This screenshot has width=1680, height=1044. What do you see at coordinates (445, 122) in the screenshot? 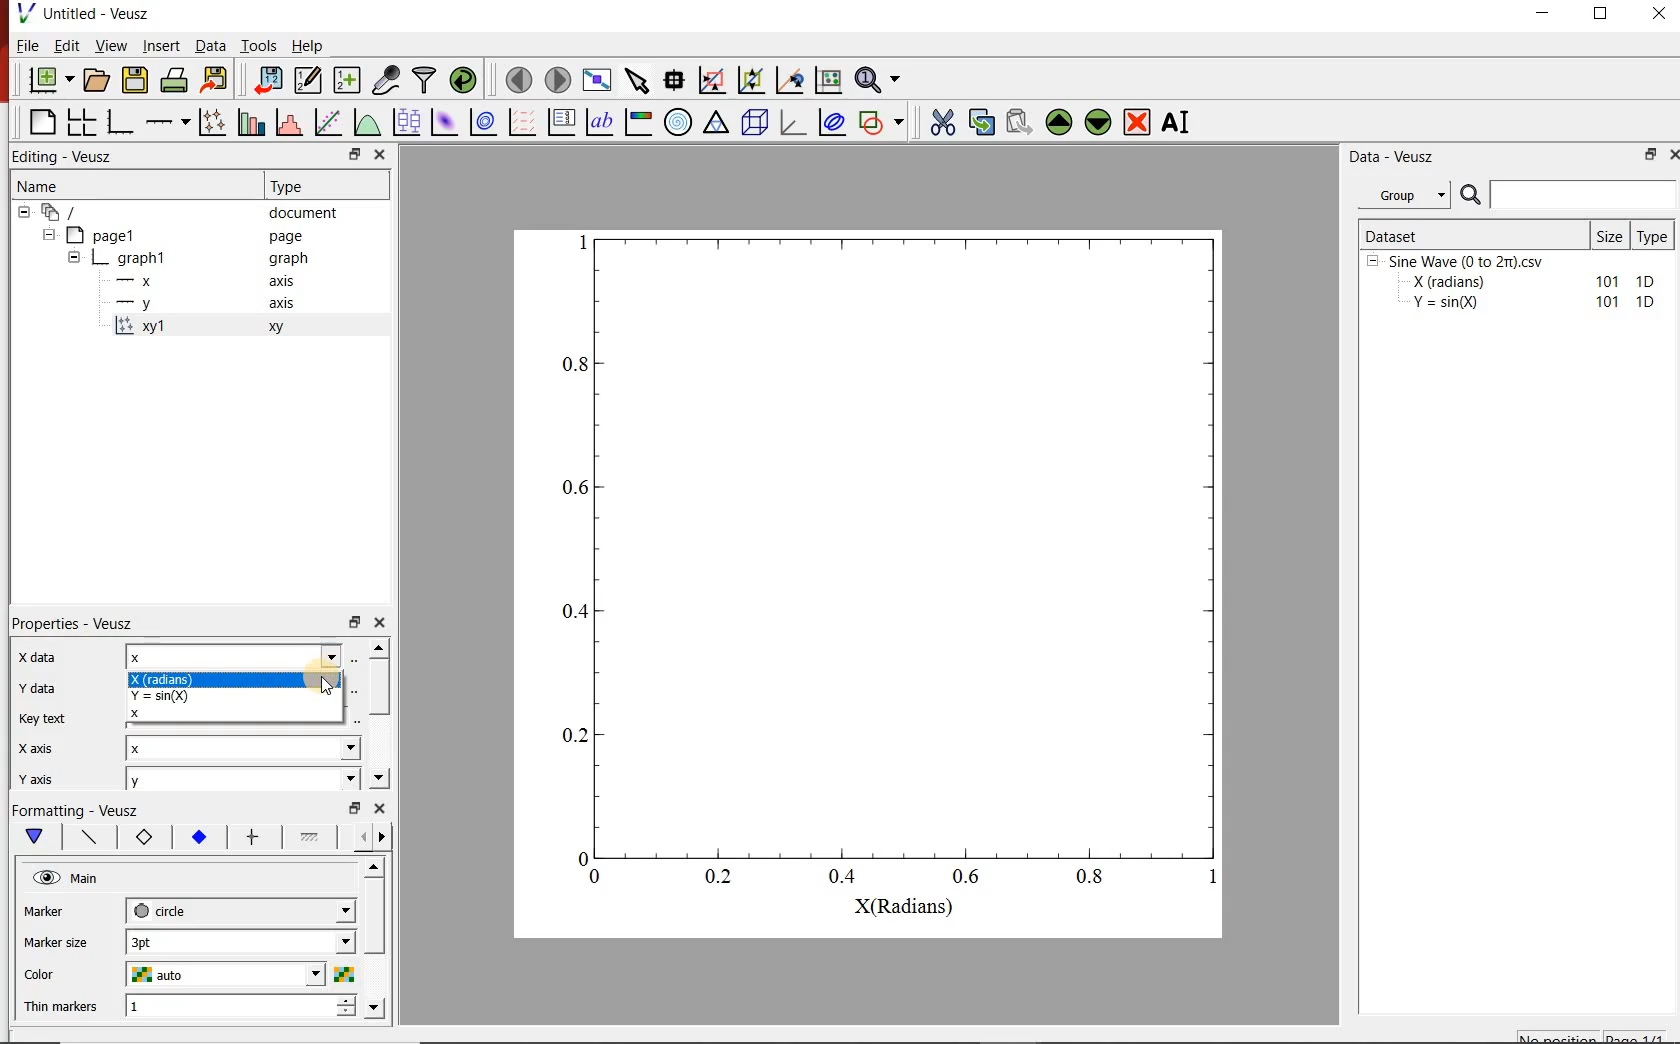
I see `plot 2d dataset as image` at bounding box center [445, 122].